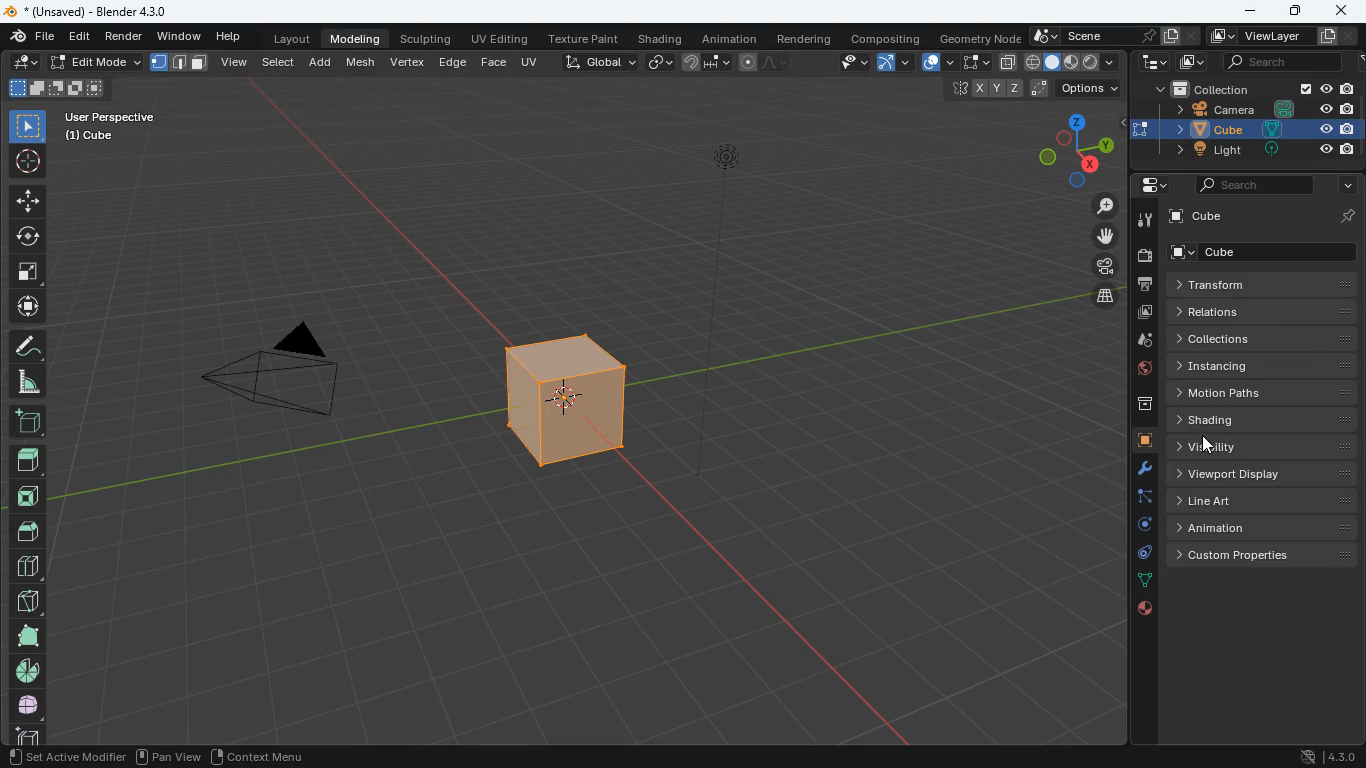 The height and width of the screenshot is (768, 1366). What do you see at coordinates (427, 40) in the screenshot?
I see `sculpting` at bounding box center [427, 40].